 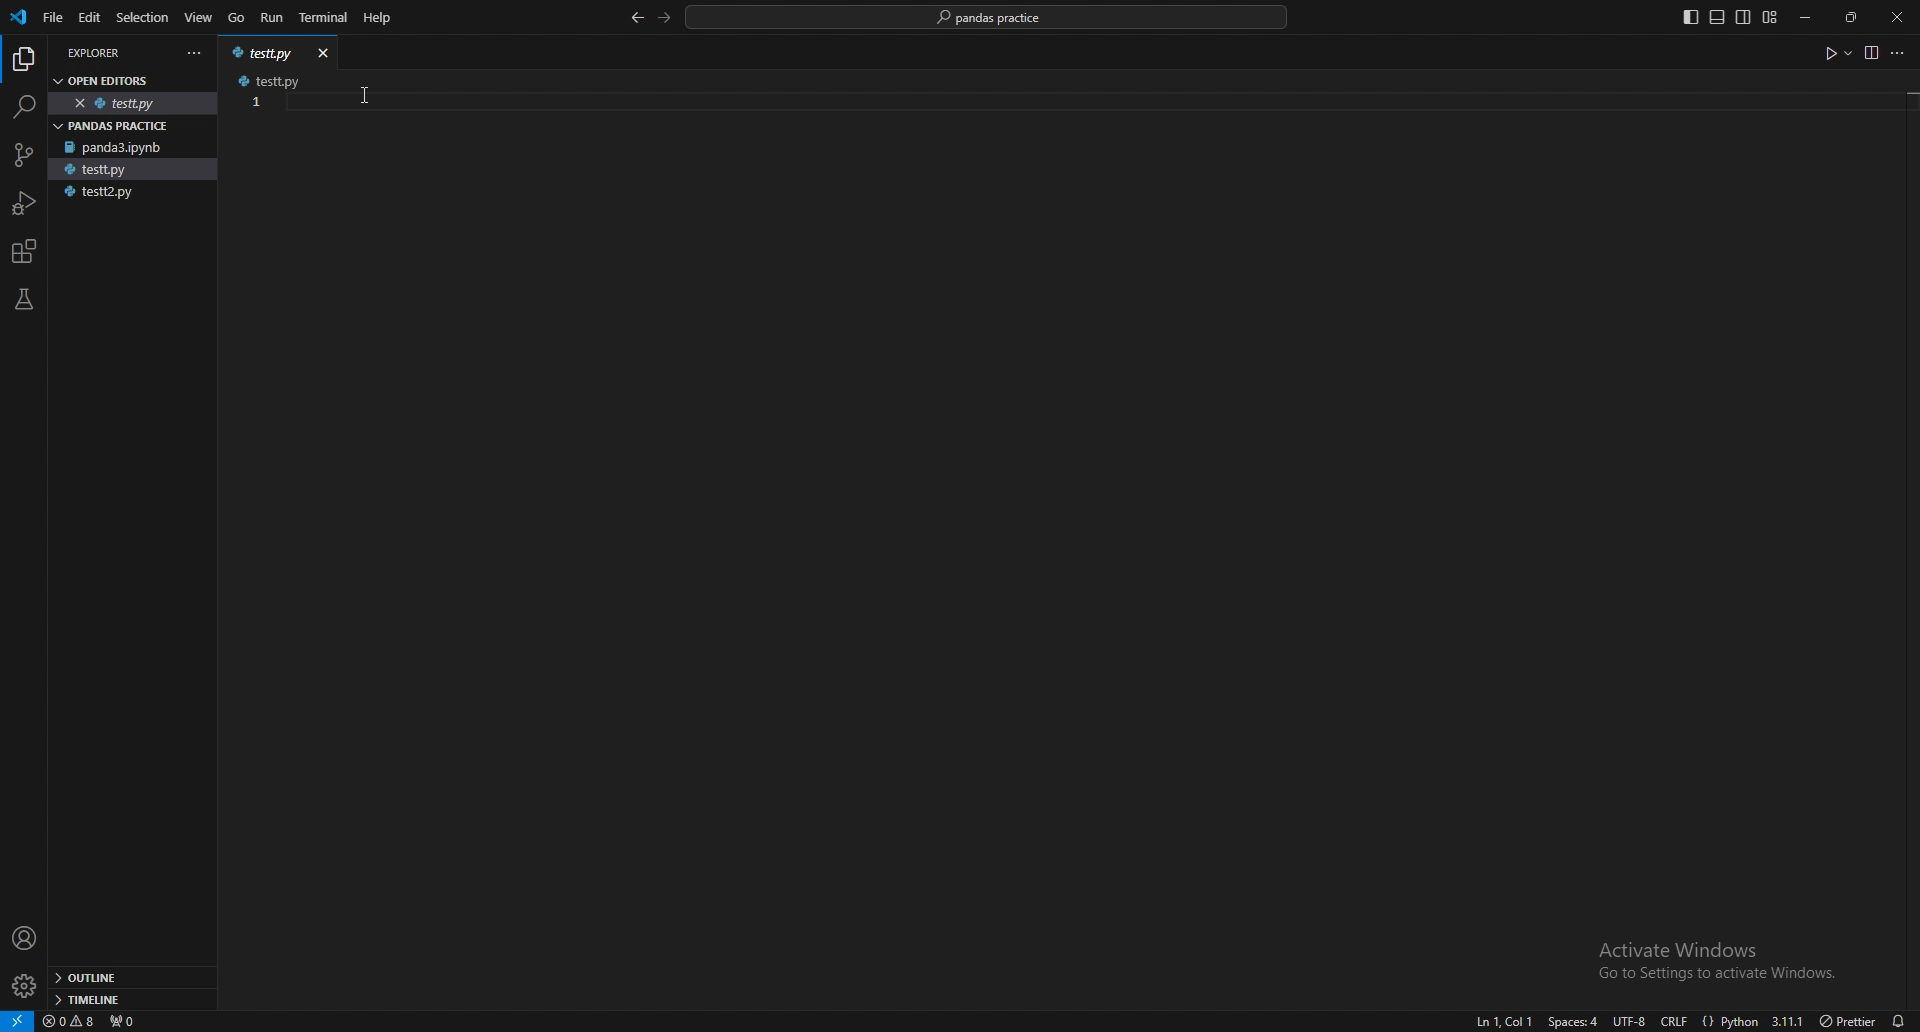 What do you see at coordinates (18, 18) in the screenshot?
I see `vscode logo` at bounding box center [18, 18].